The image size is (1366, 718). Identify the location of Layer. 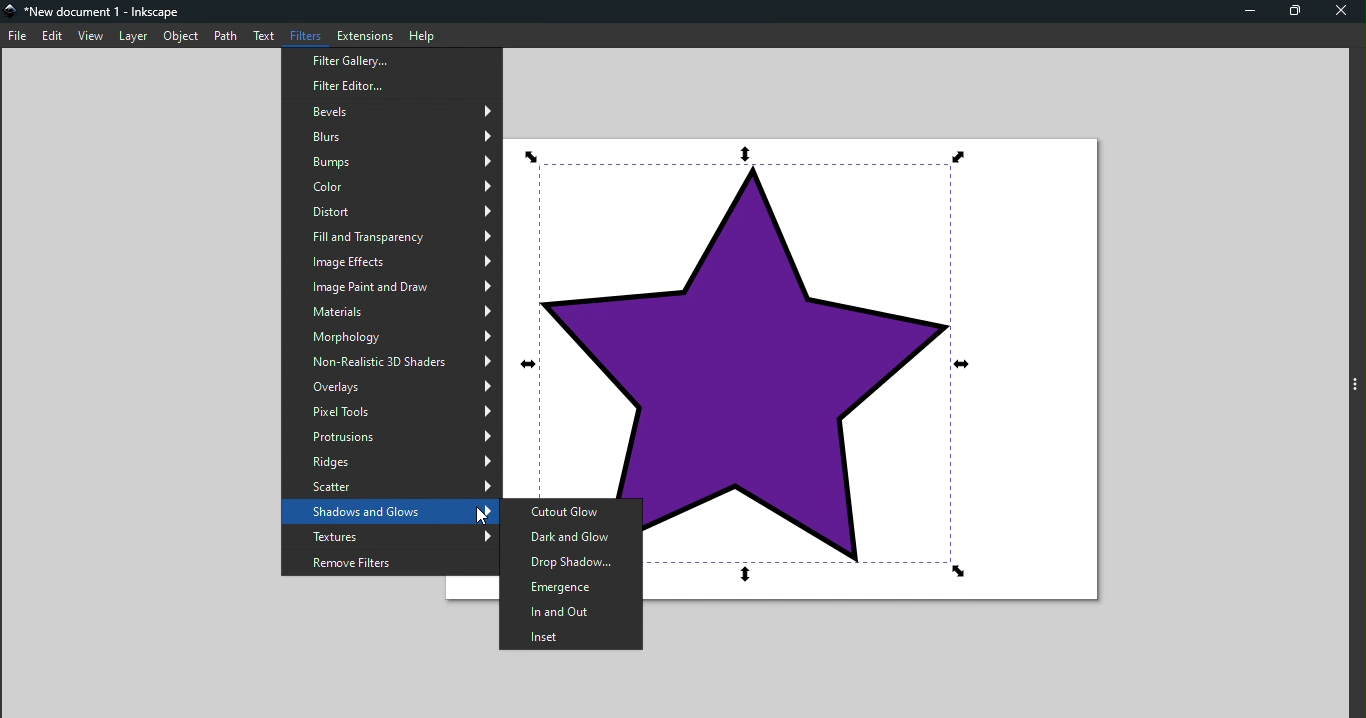
(132, 36).